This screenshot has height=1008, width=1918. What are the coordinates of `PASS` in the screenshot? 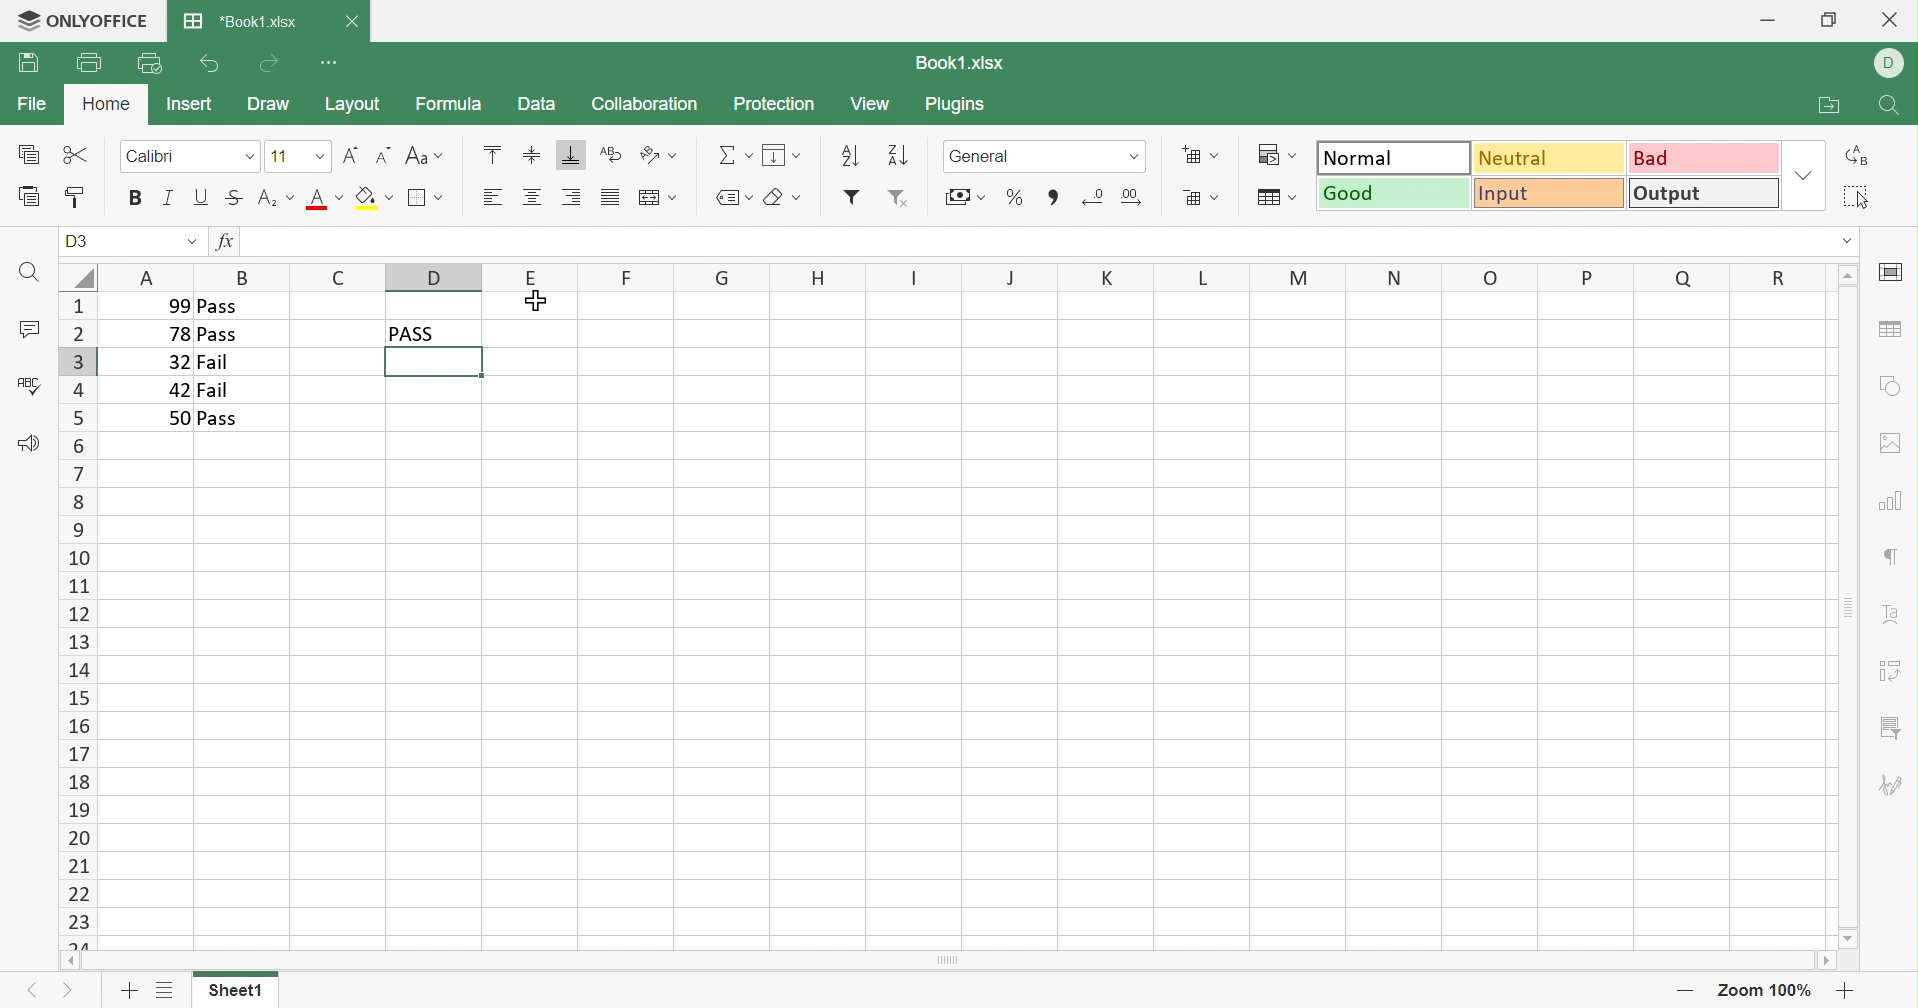 It's located at (416, 333).